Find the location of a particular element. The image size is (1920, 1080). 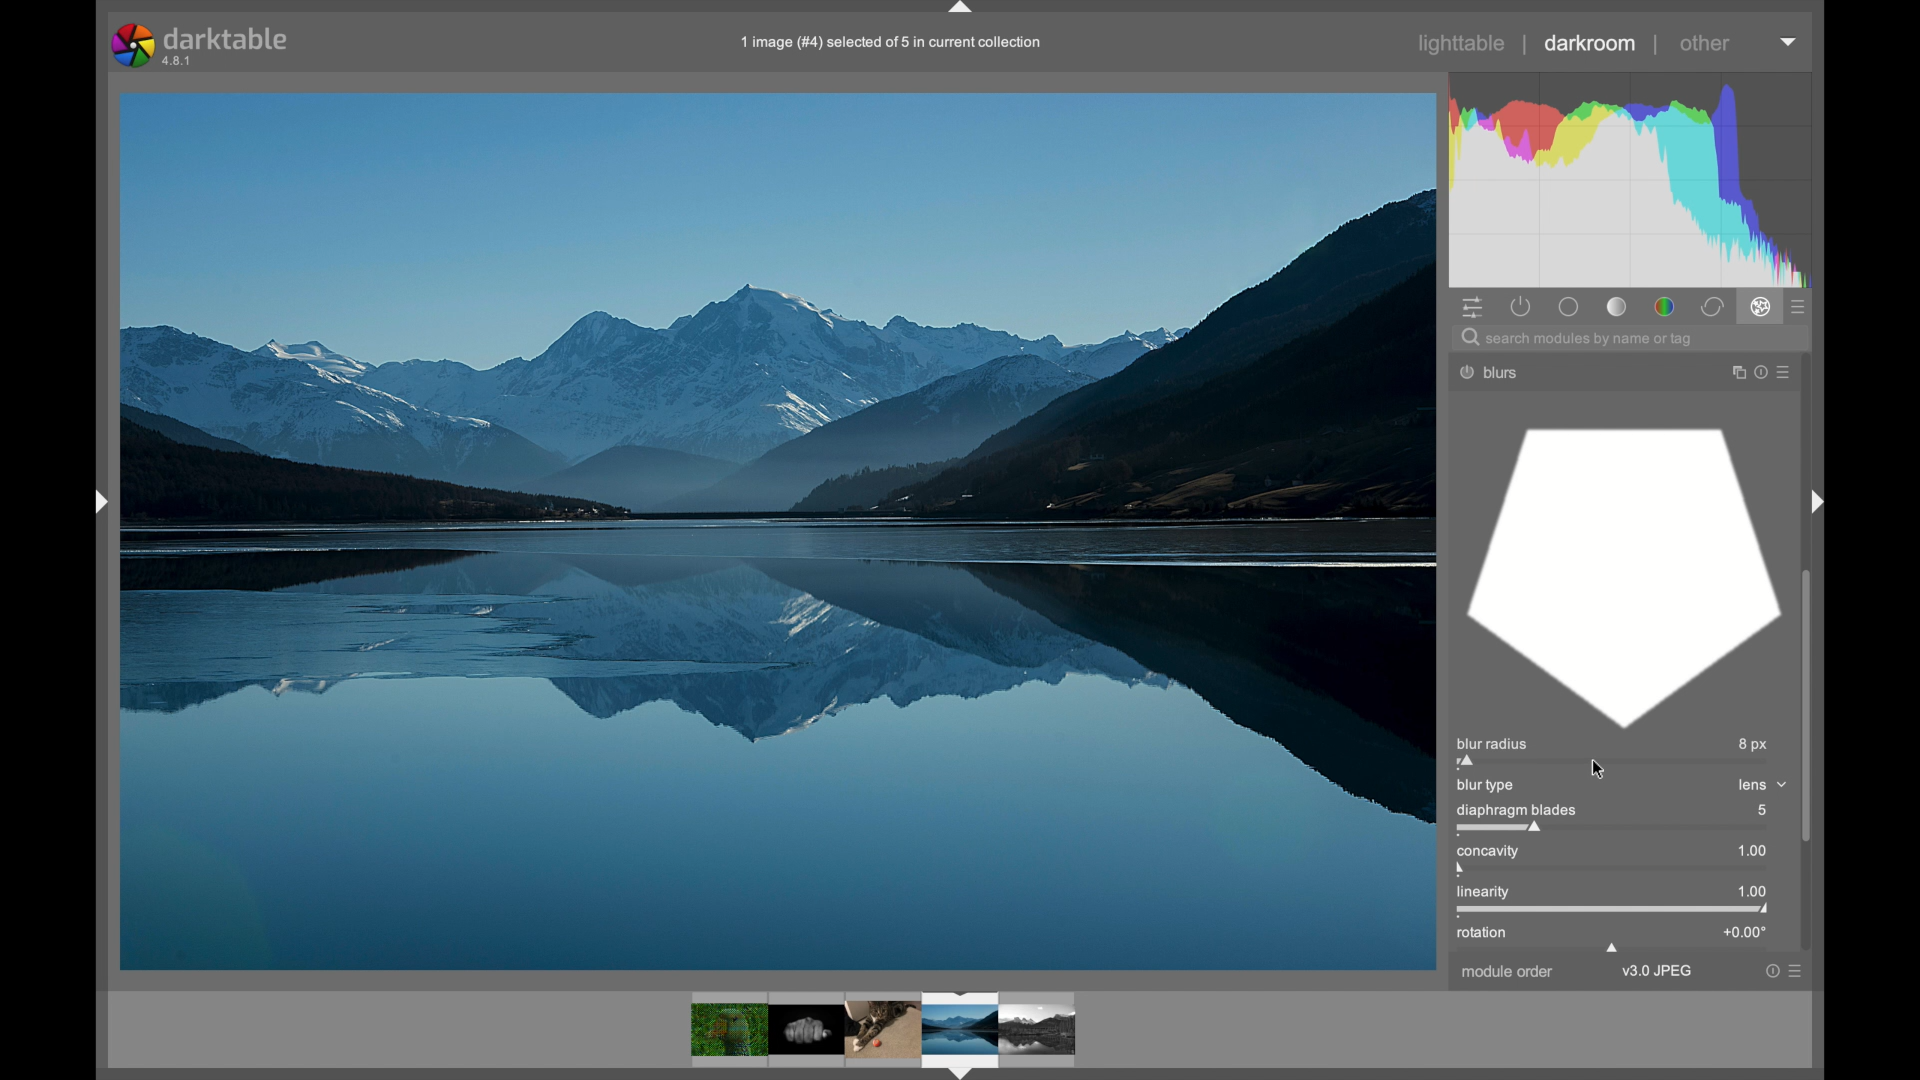

5 is located at coordinates (1763, 809).